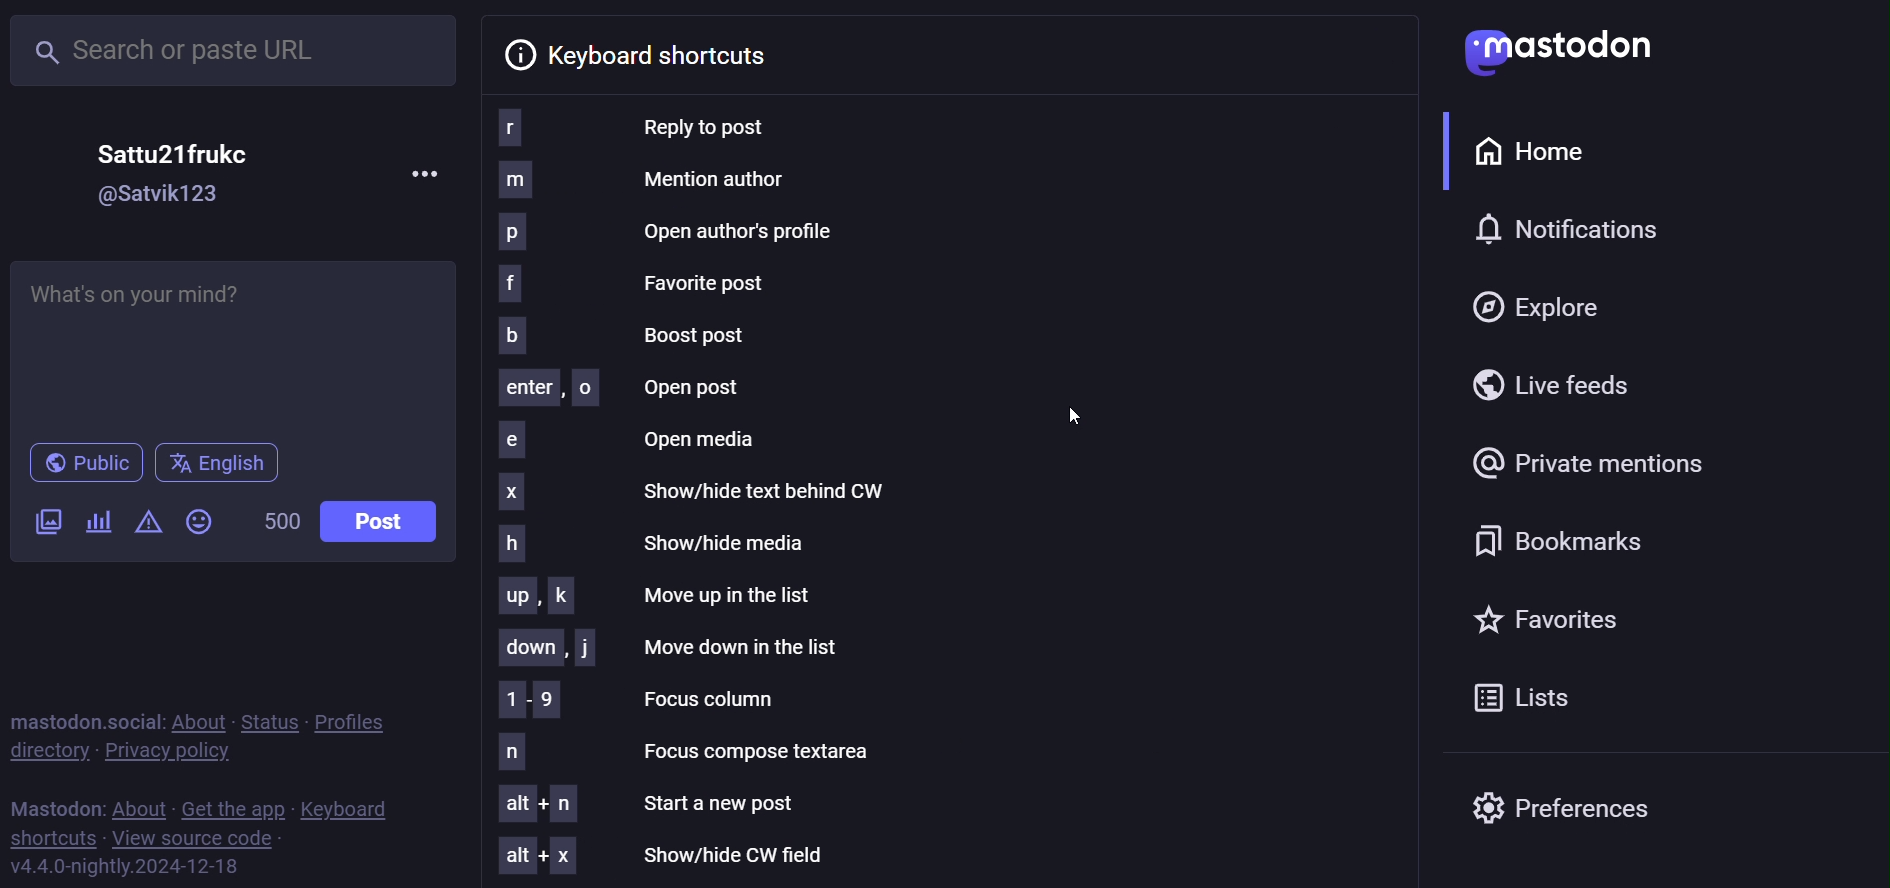  I want to click on open author profile, so click(748, 230).